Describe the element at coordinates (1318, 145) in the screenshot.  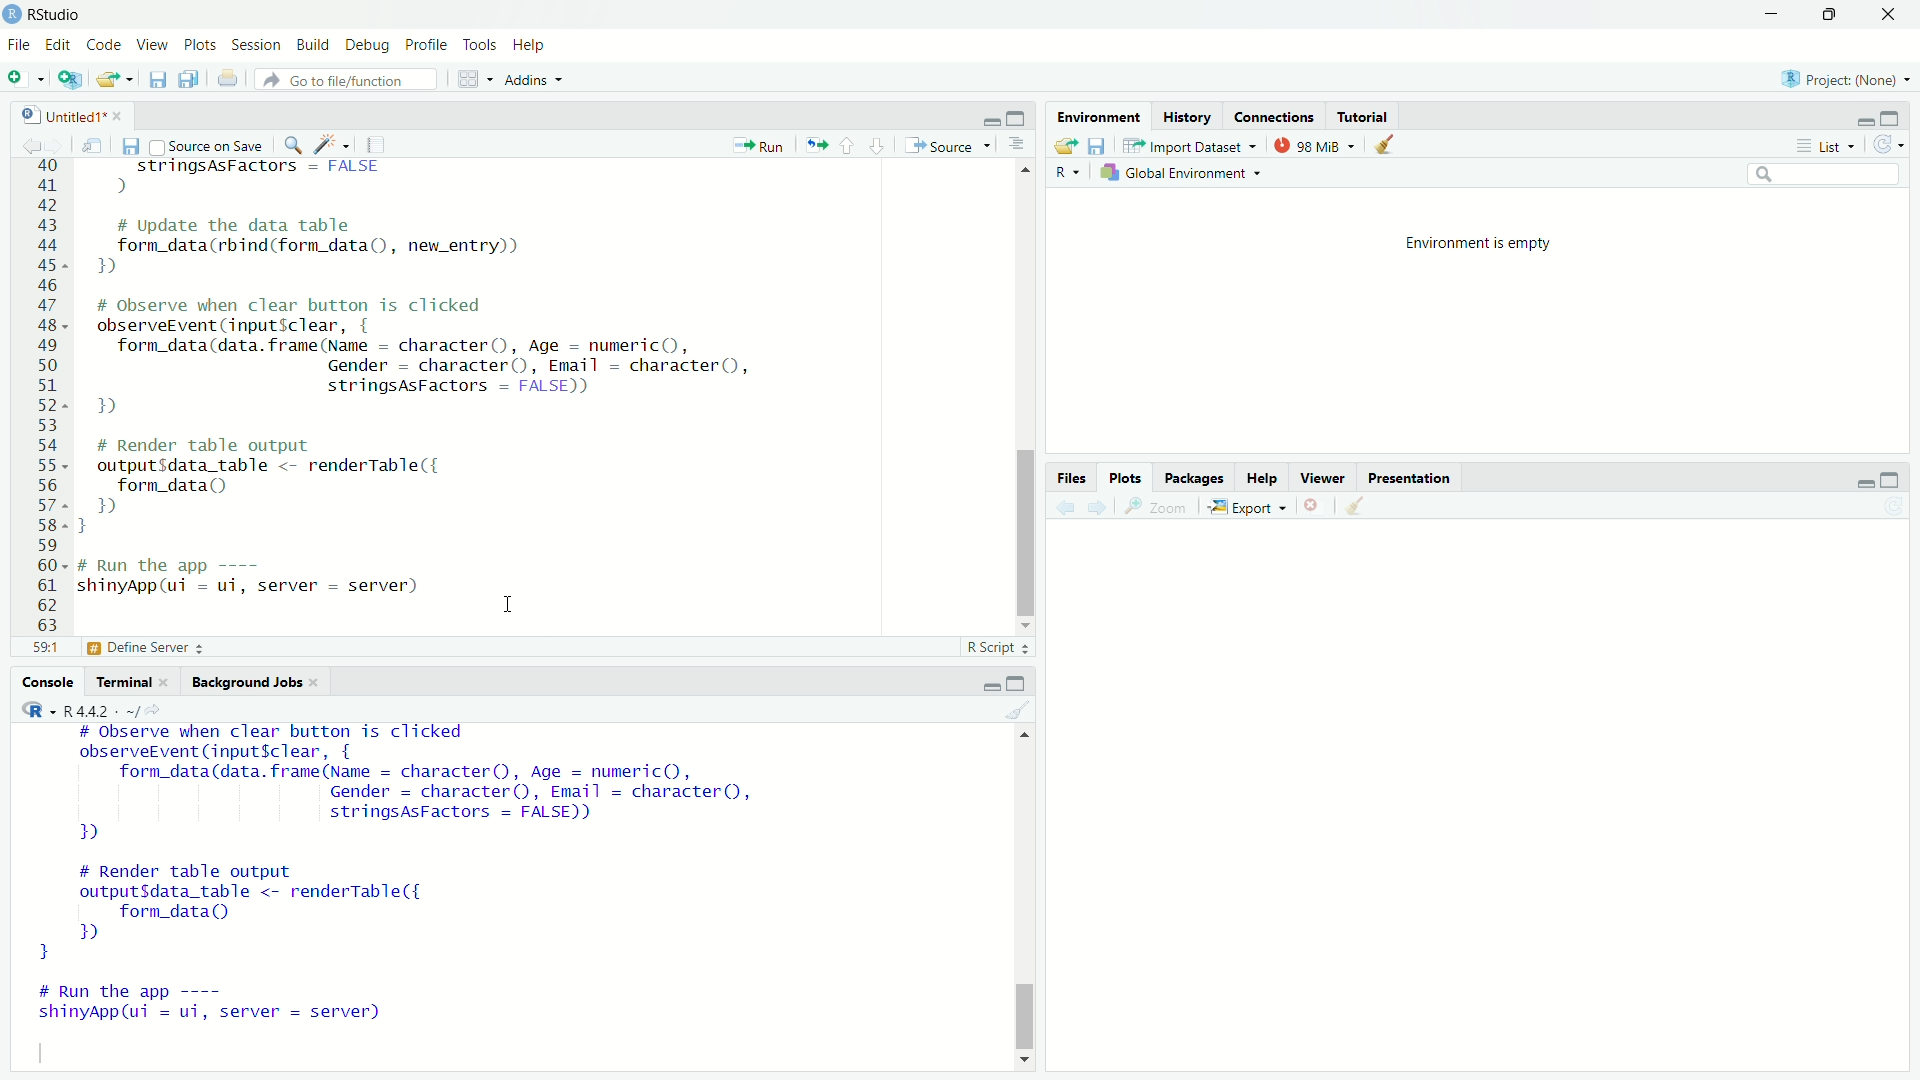
I see `98 MiB` at that location.